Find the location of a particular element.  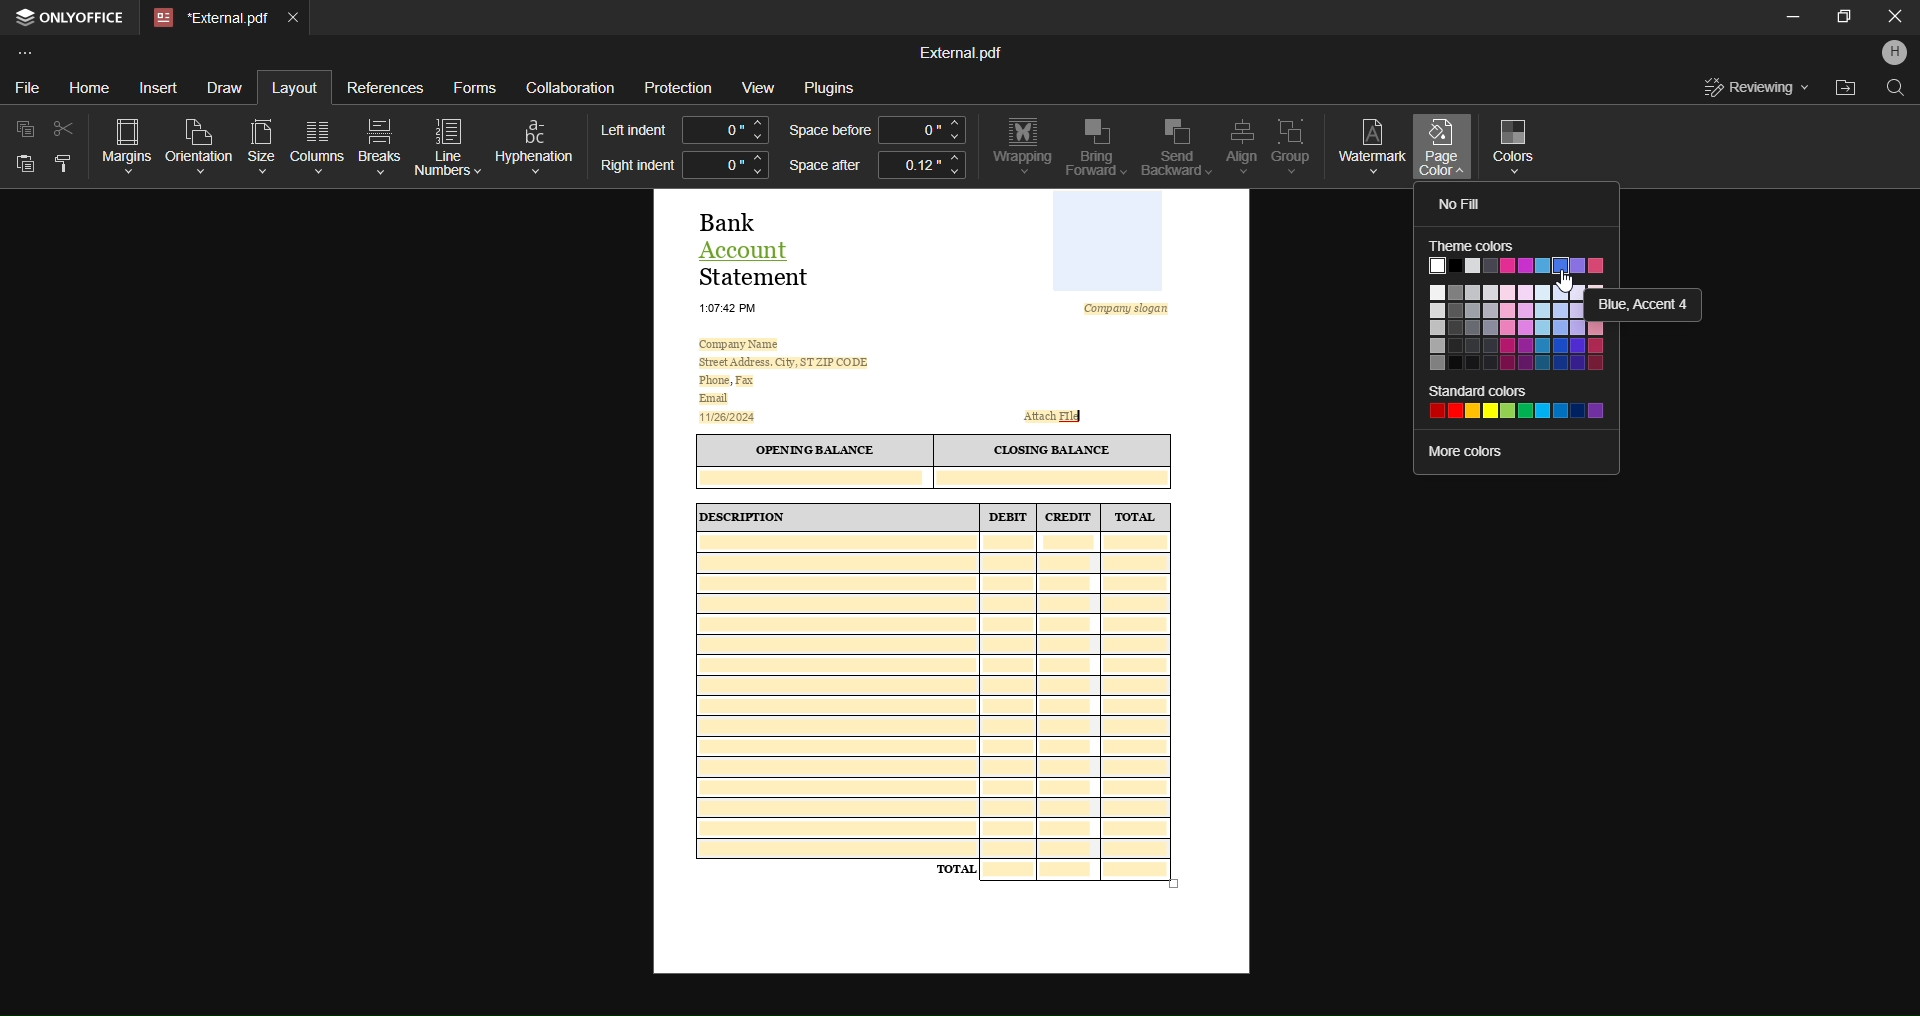

Draw is located at coordinates (228, 85).